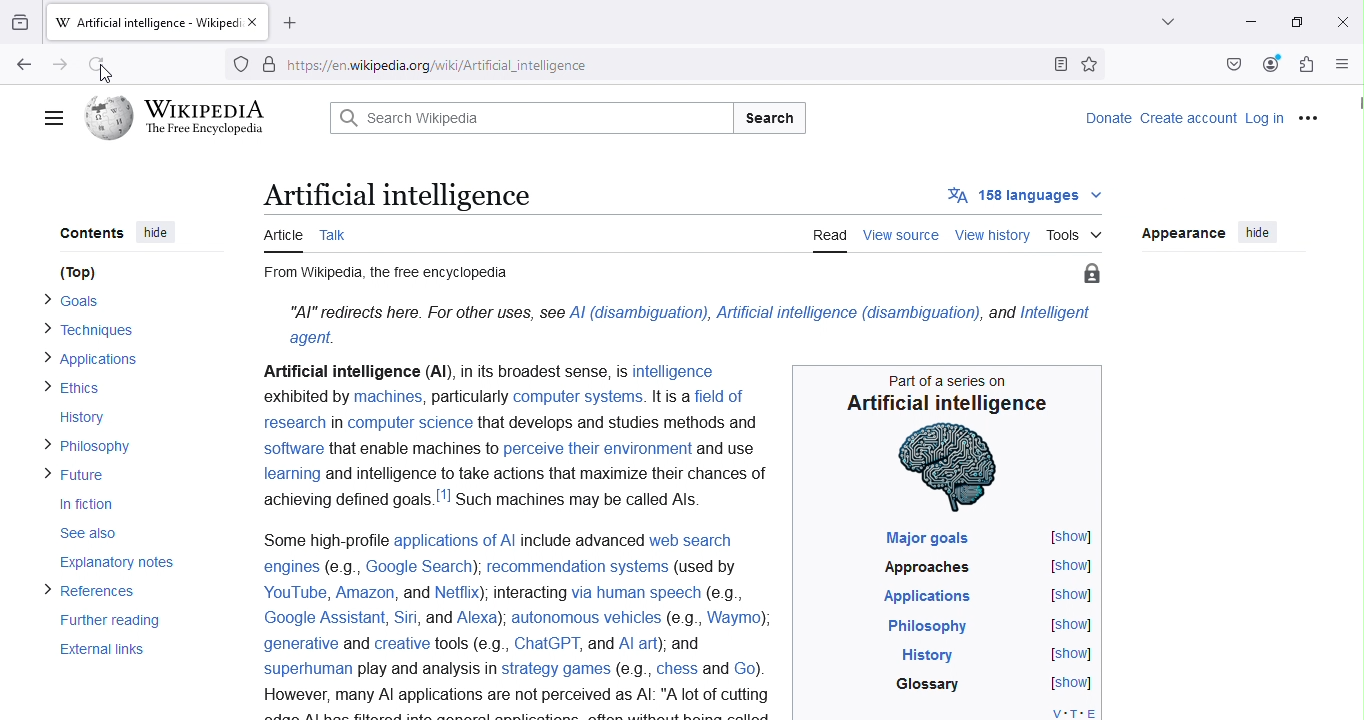 This screenshot has height=720, width=1364. Describe the element at coordinates (98, 589) in the screenshot. I see `> References` at that location.